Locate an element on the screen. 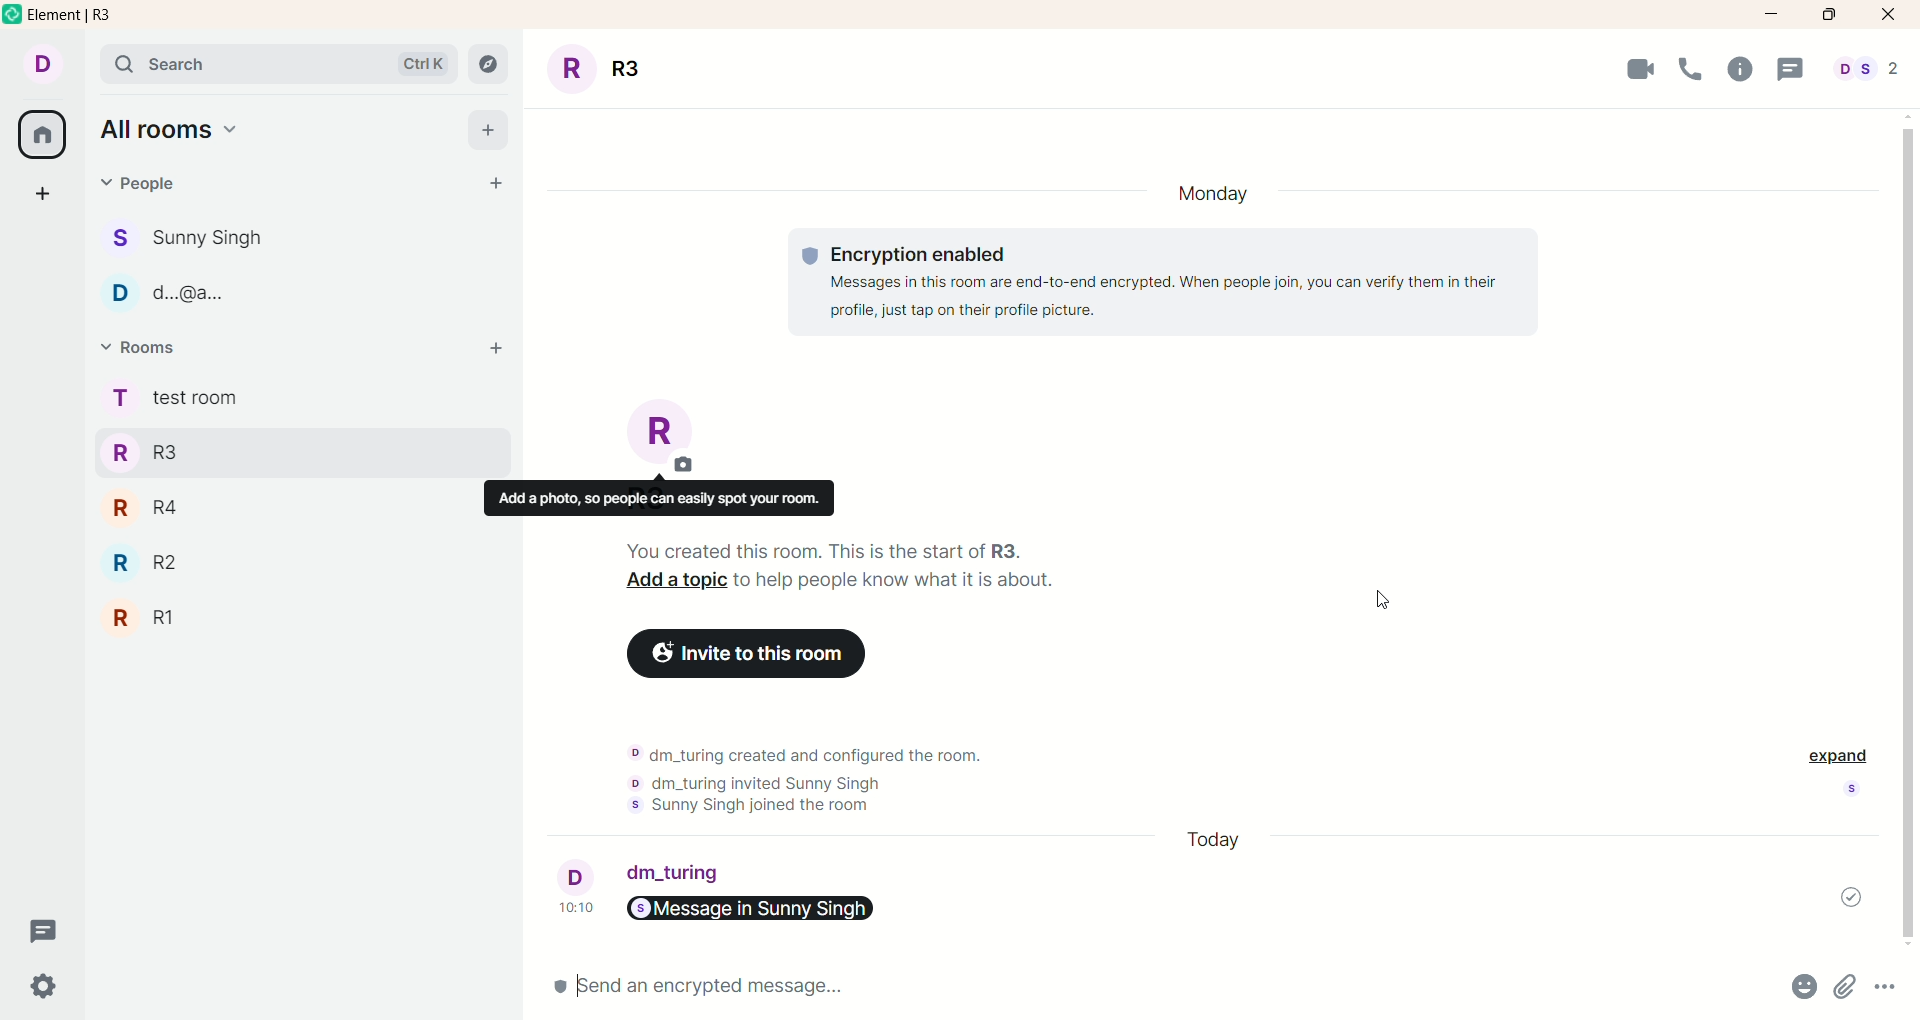  Video Call is located at coordinates (1637, 67).